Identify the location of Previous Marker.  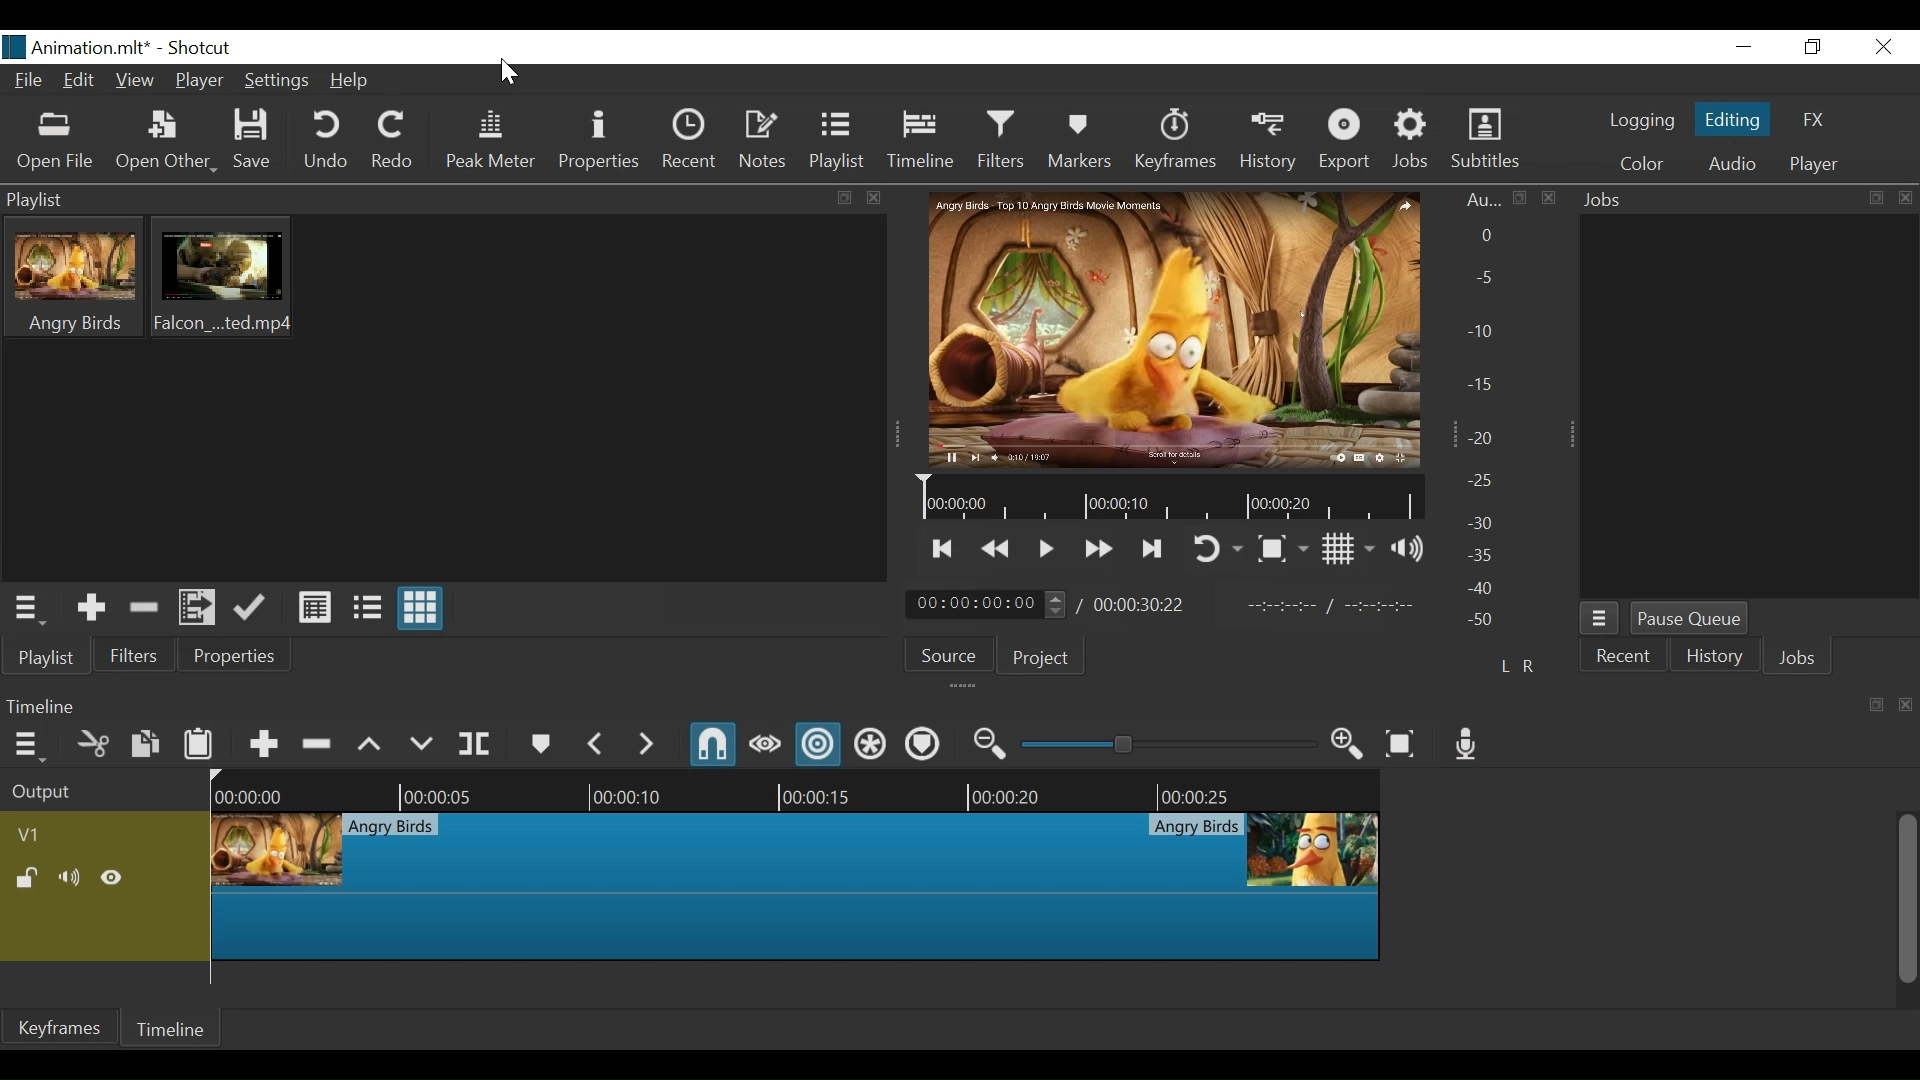
(595, 742).